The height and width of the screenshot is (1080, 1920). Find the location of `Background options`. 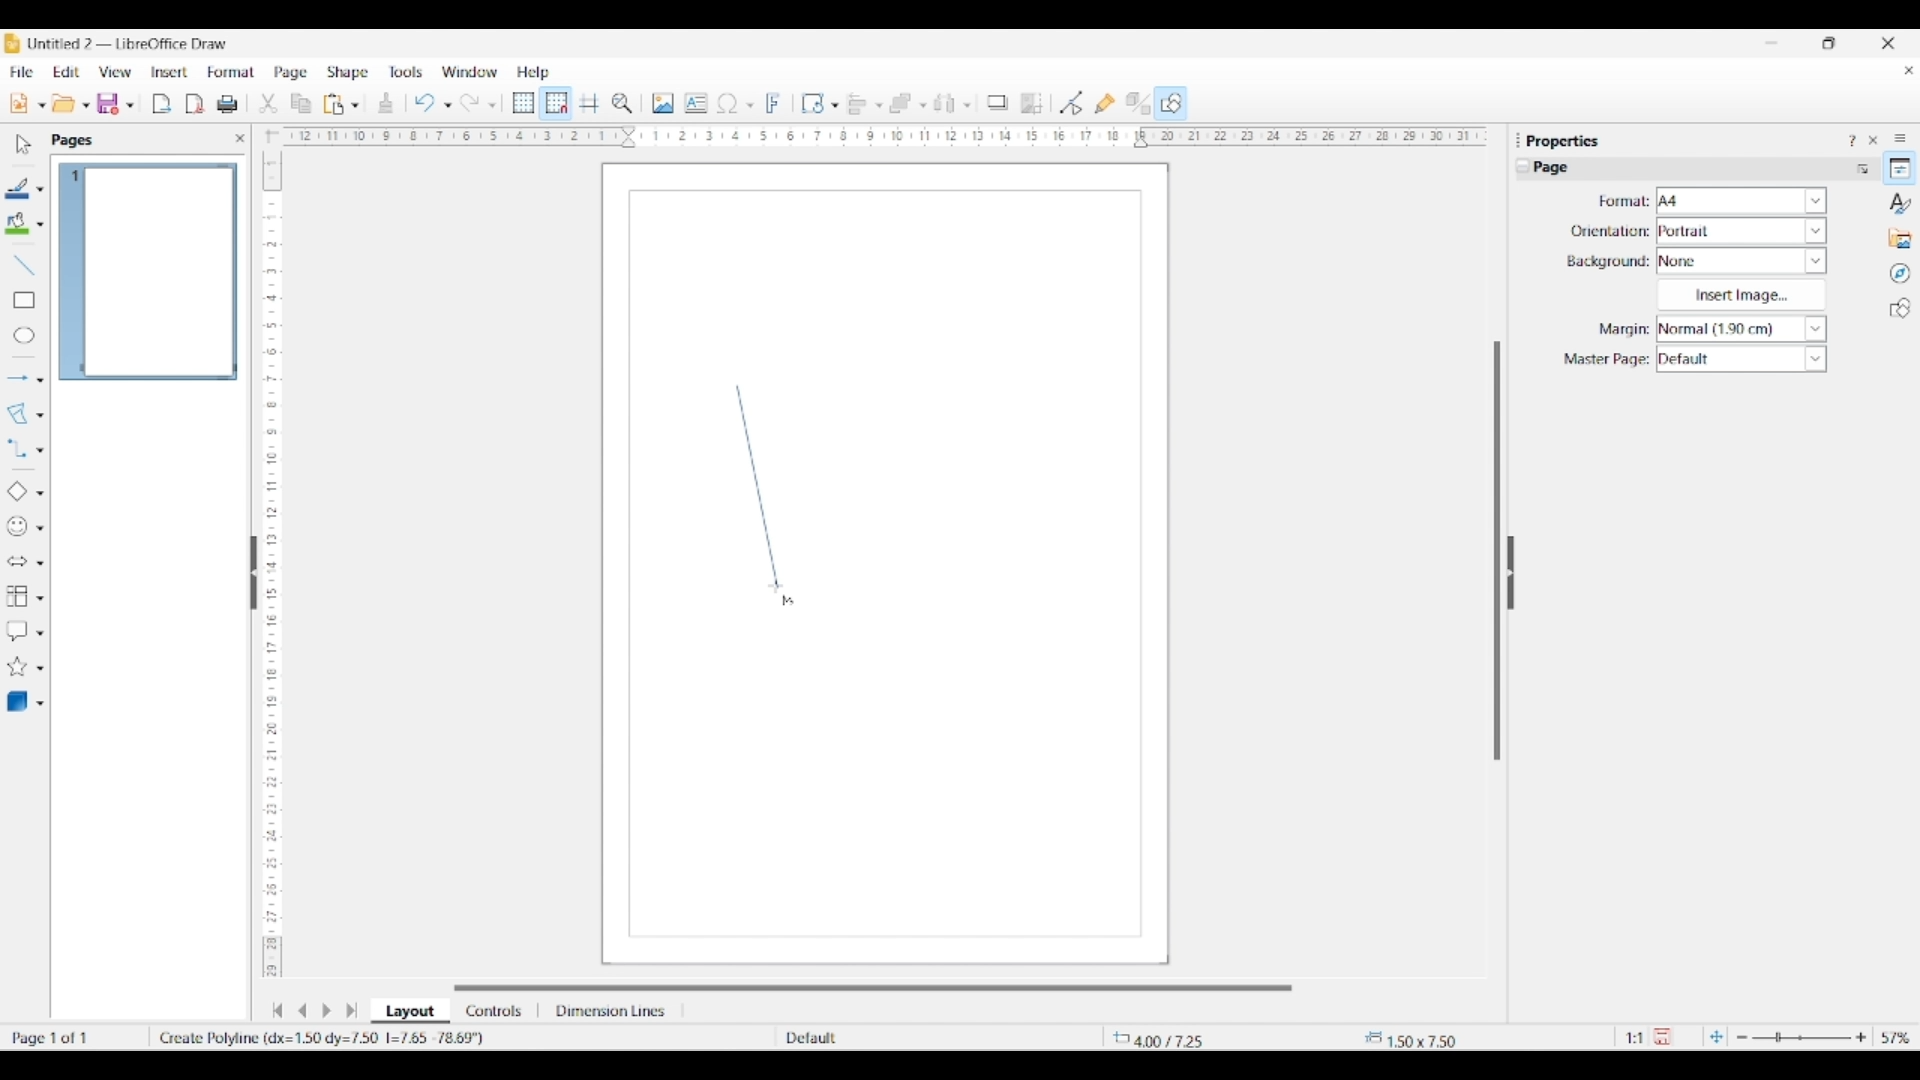

Background options is located at coordinates (1742, 261).